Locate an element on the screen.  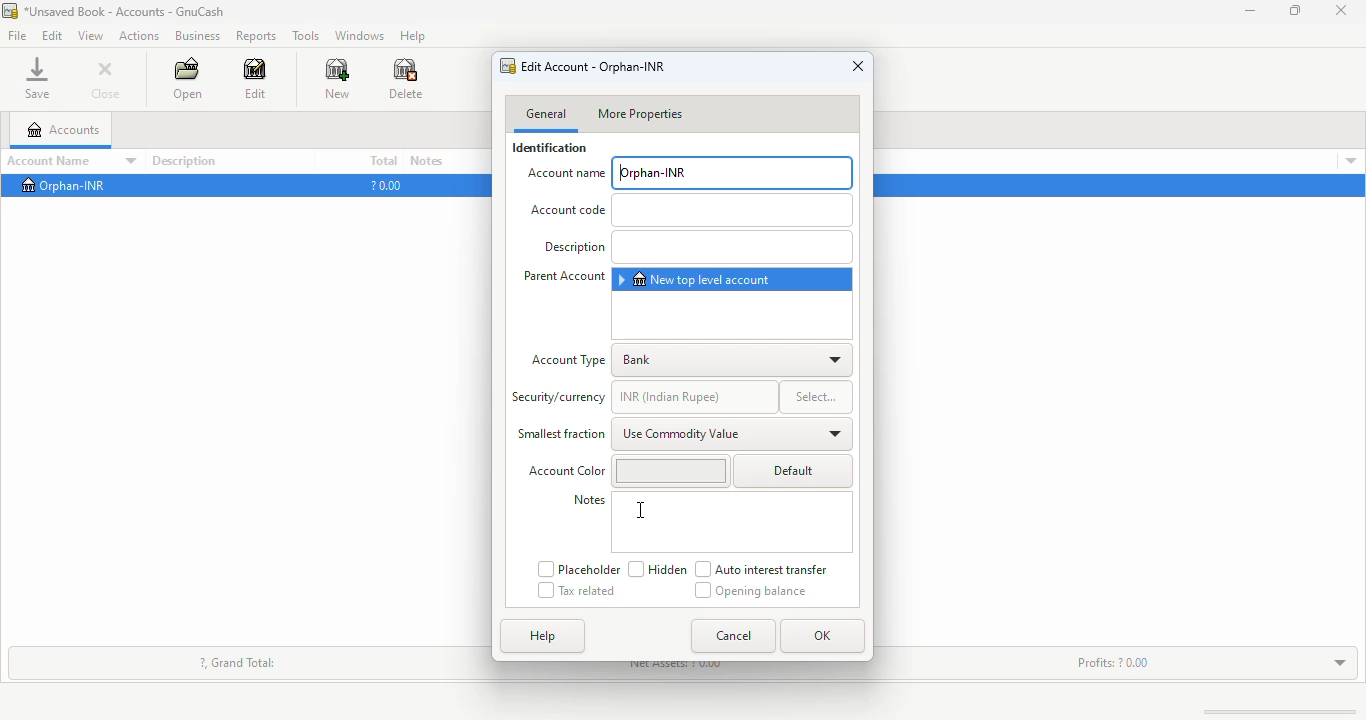
new top level account is located at coordinates (695, 279).